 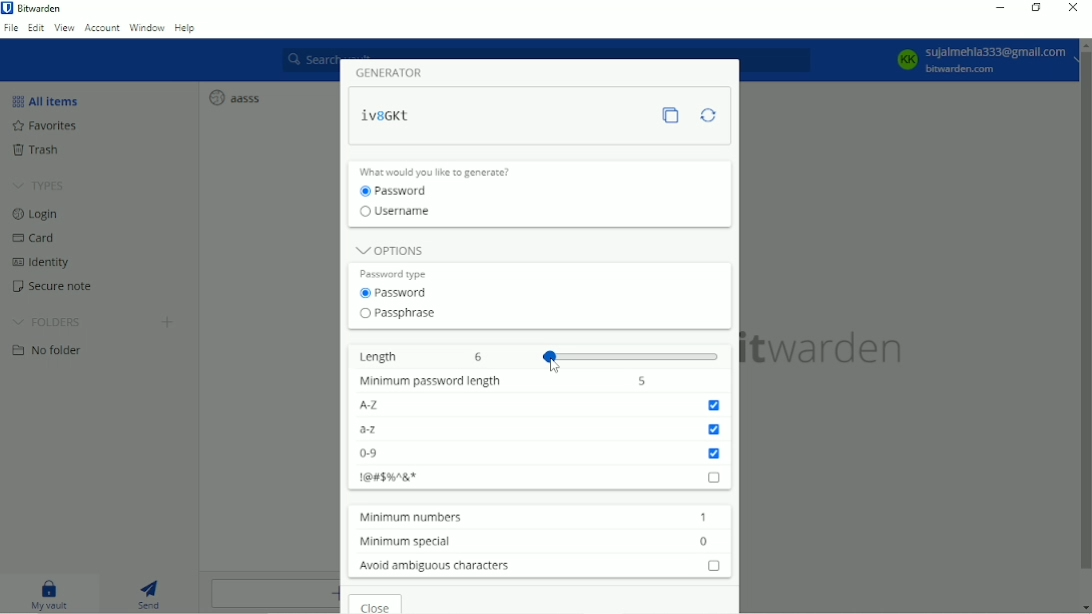 What do you see at coordinates (377, 355) in the screenshot?
I see `Length` at bounding box center [377, 355].